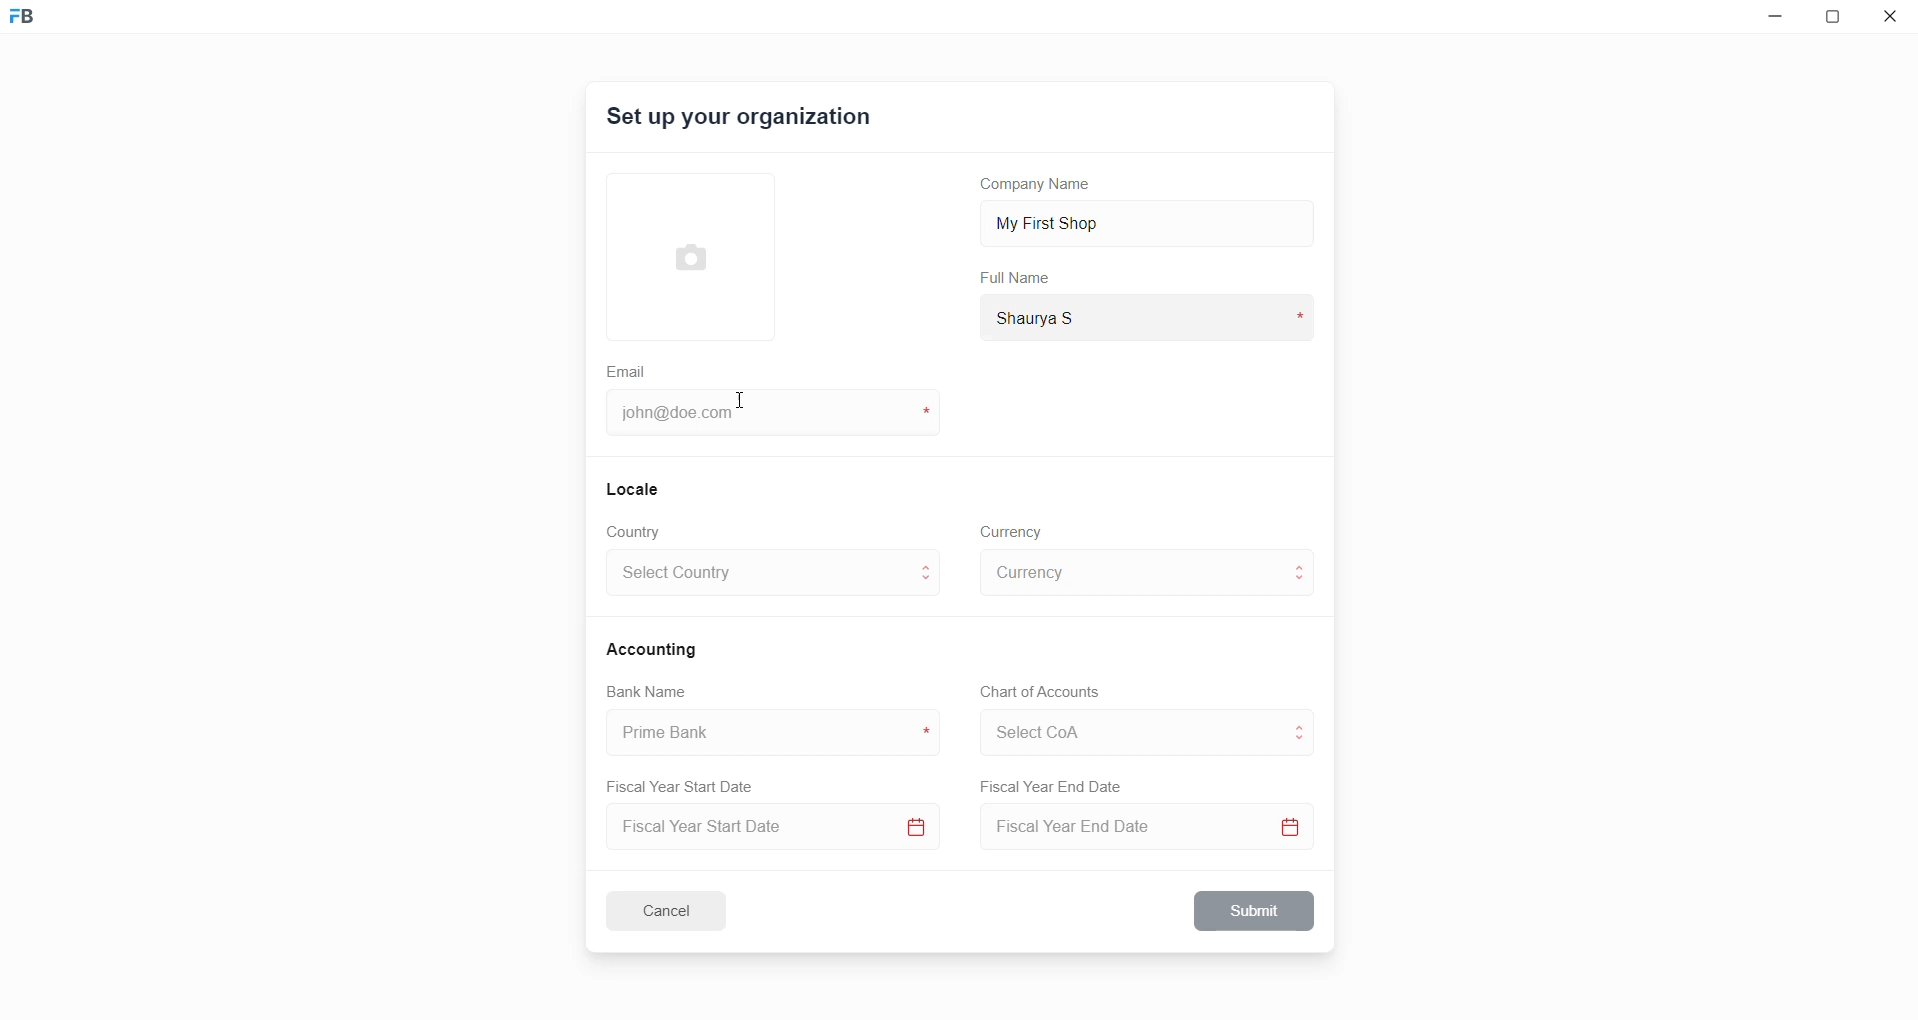  I want to click on move to below country, so click(930, 585).